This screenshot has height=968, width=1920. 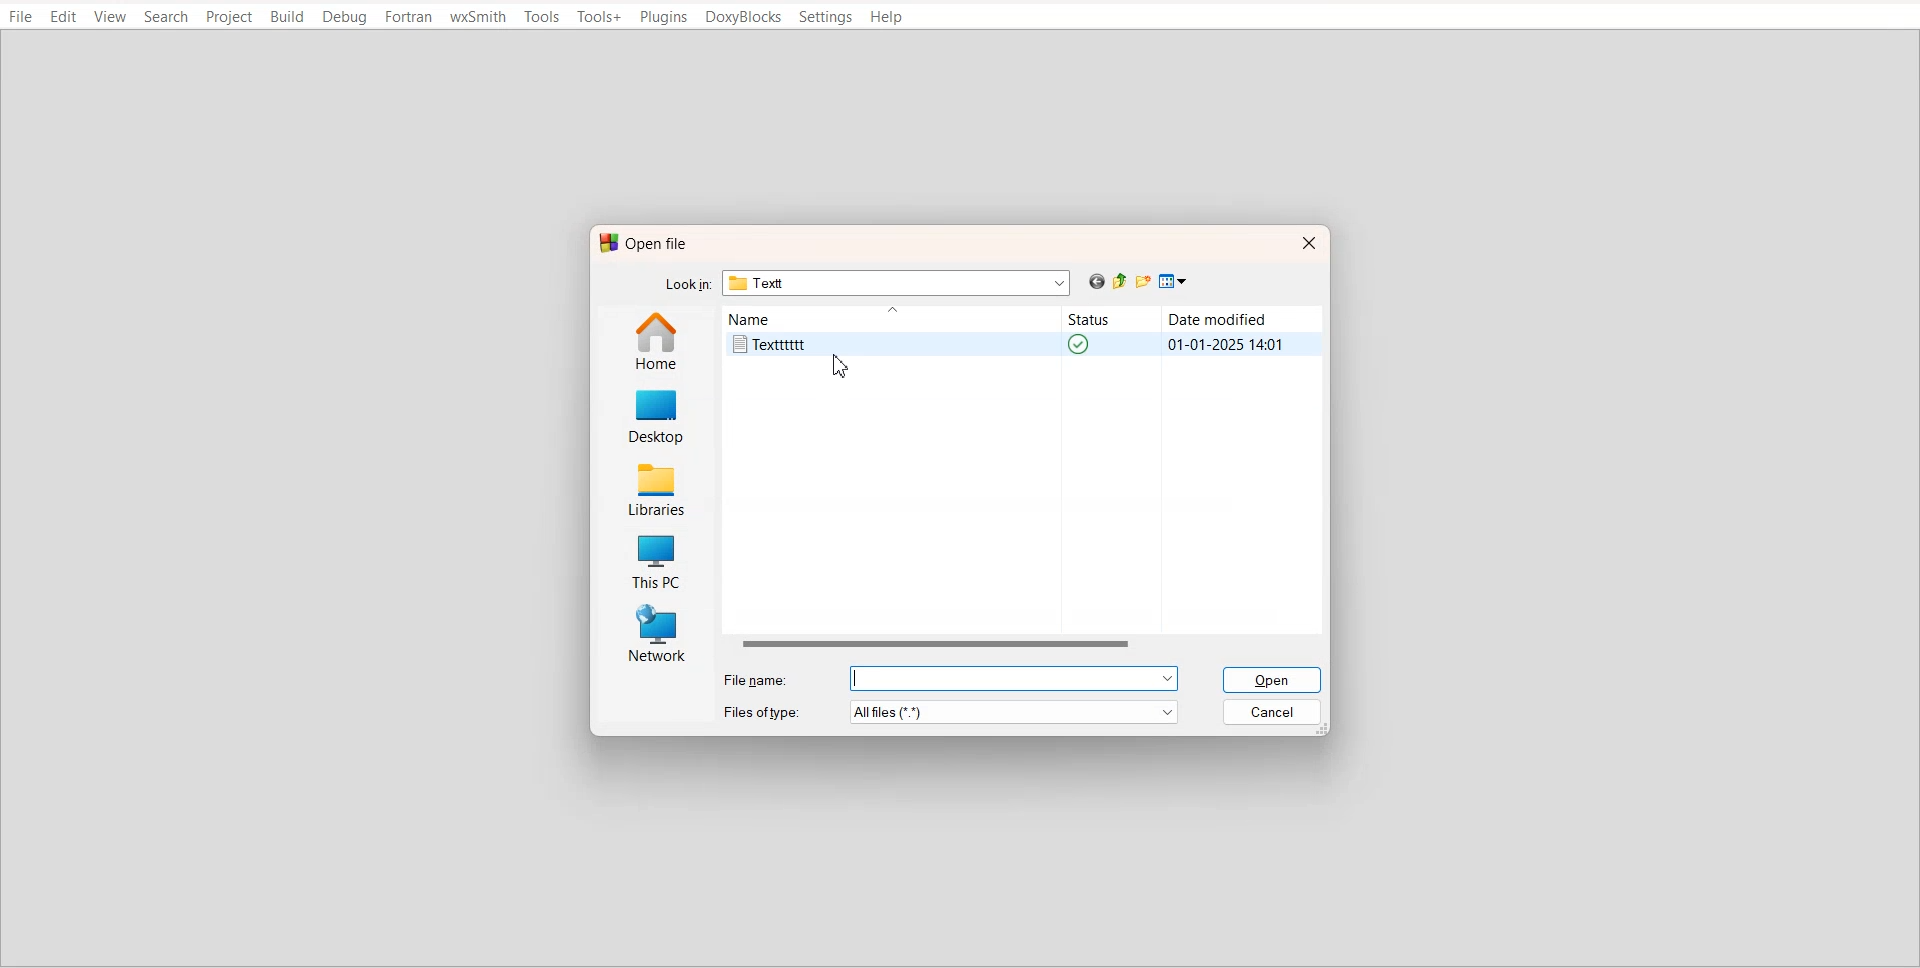 What do you see at coordinates (1272, 710) in the screenshot?
I see `Cancel` at bounding box center [1272, 710].